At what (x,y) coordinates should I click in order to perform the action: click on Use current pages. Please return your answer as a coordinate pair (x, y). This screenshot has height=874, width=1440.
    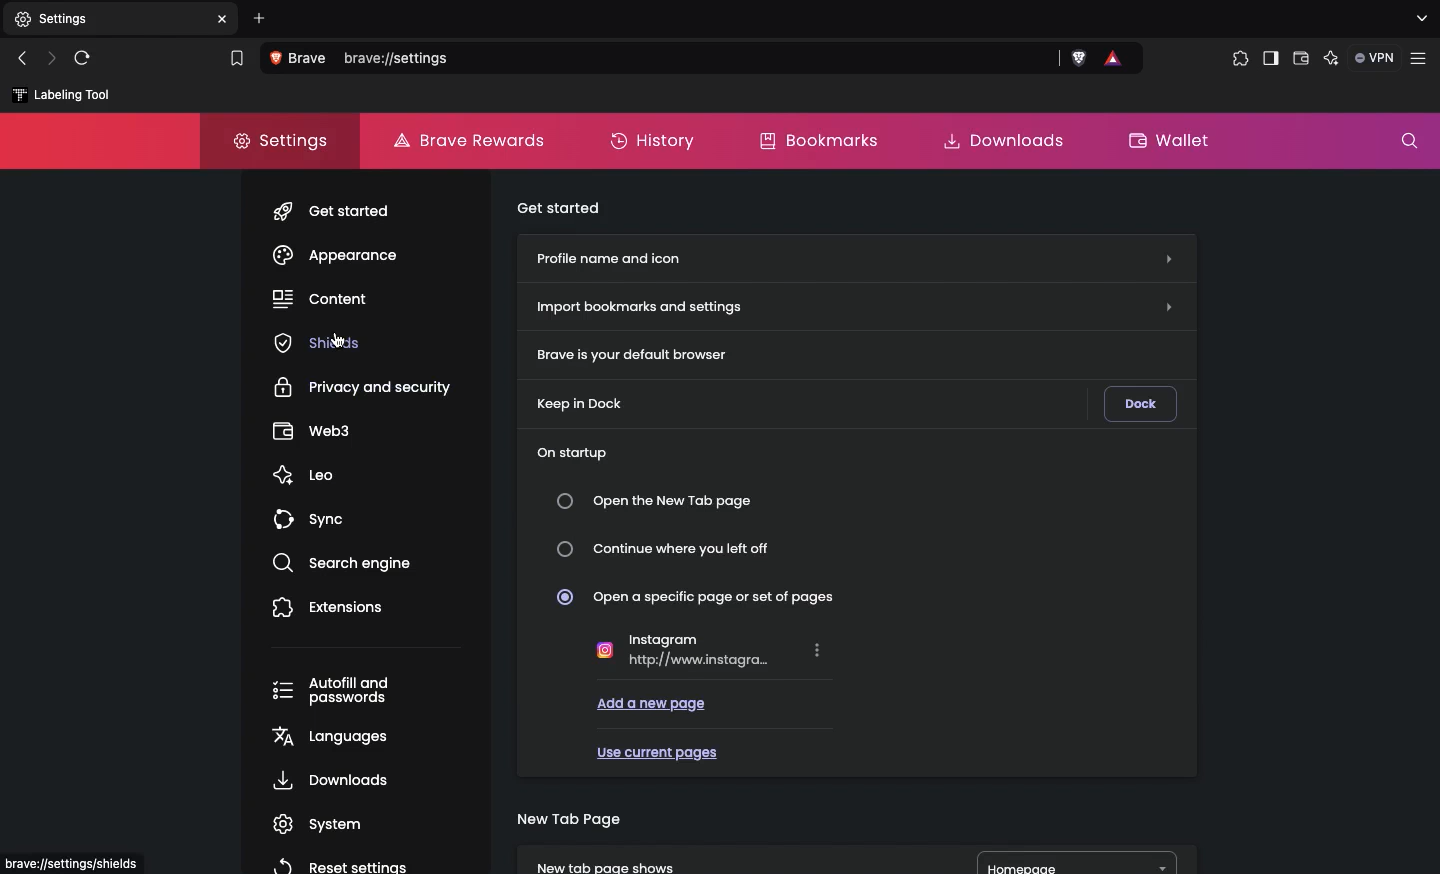
    Looking at the image, I should click on (673, 750).